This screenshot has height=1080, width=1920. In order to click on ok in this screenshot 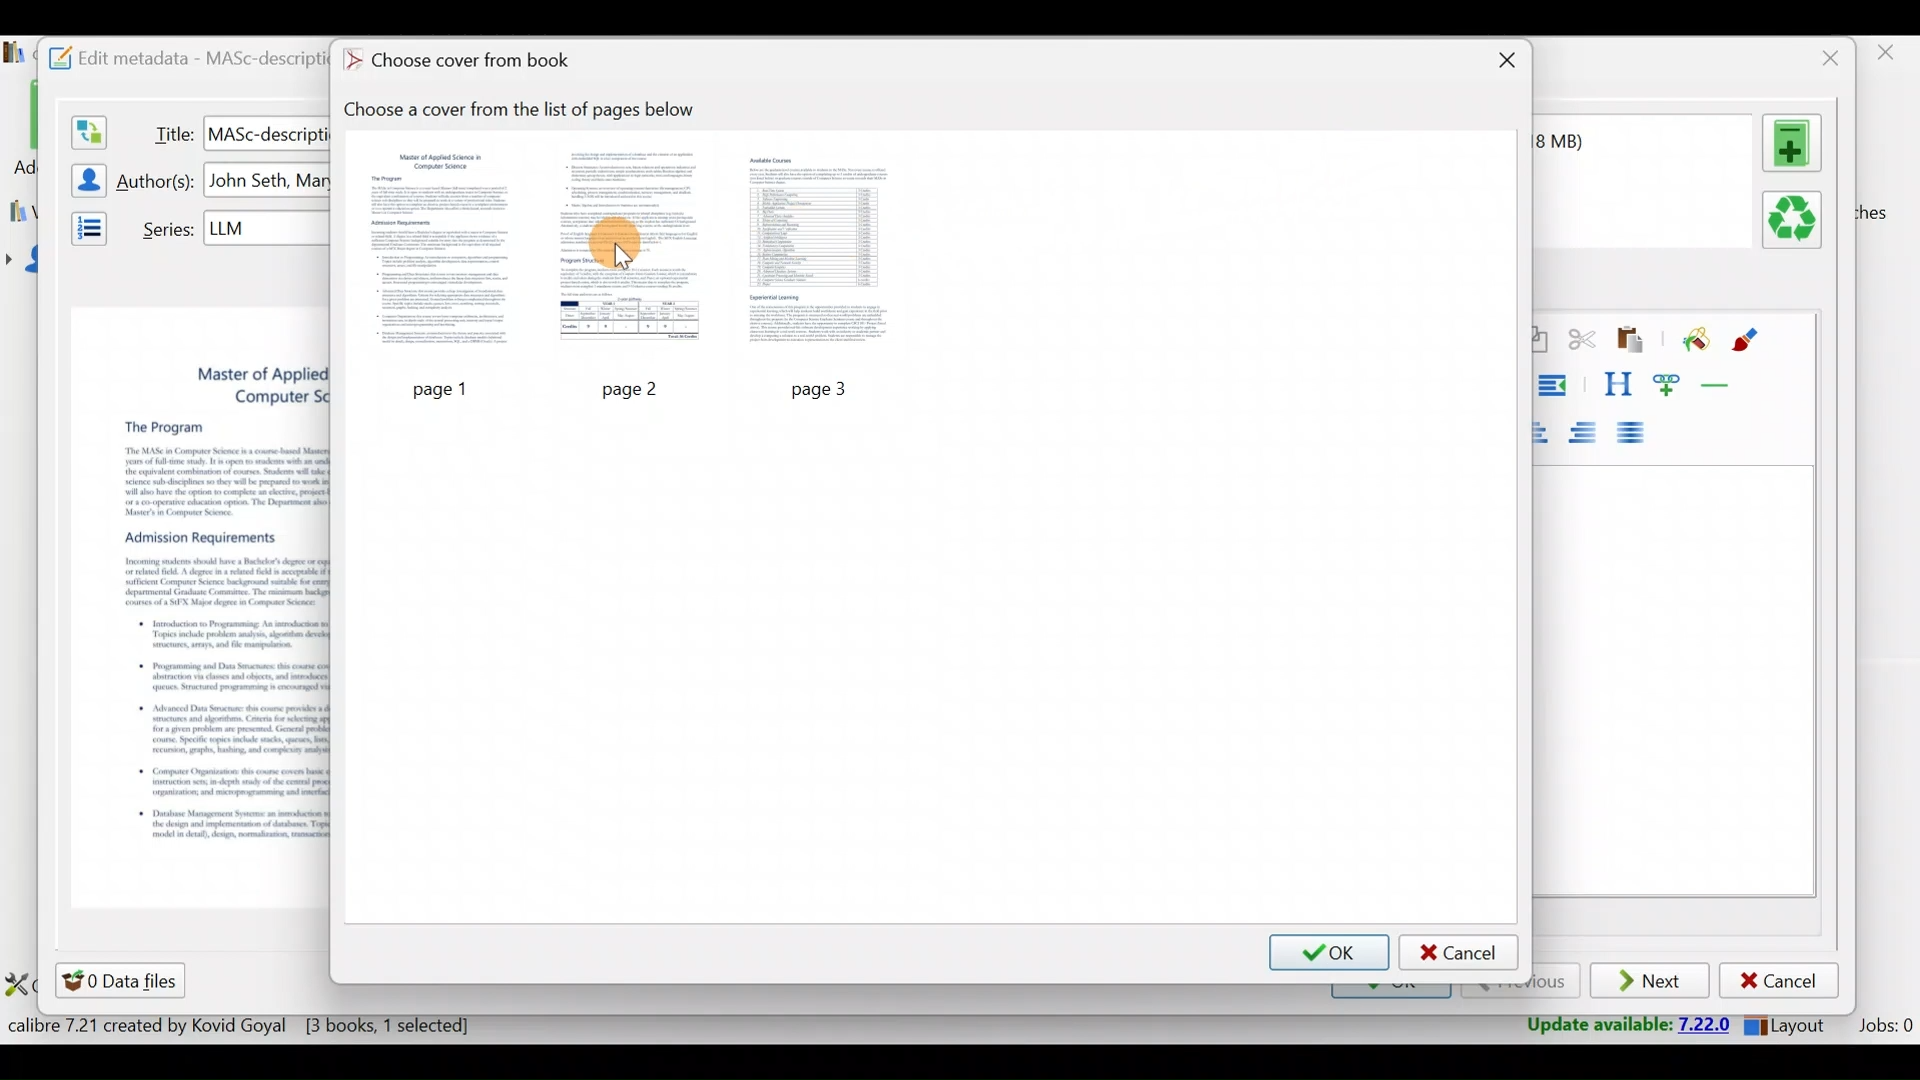, I will do `click(1330, 951)`.